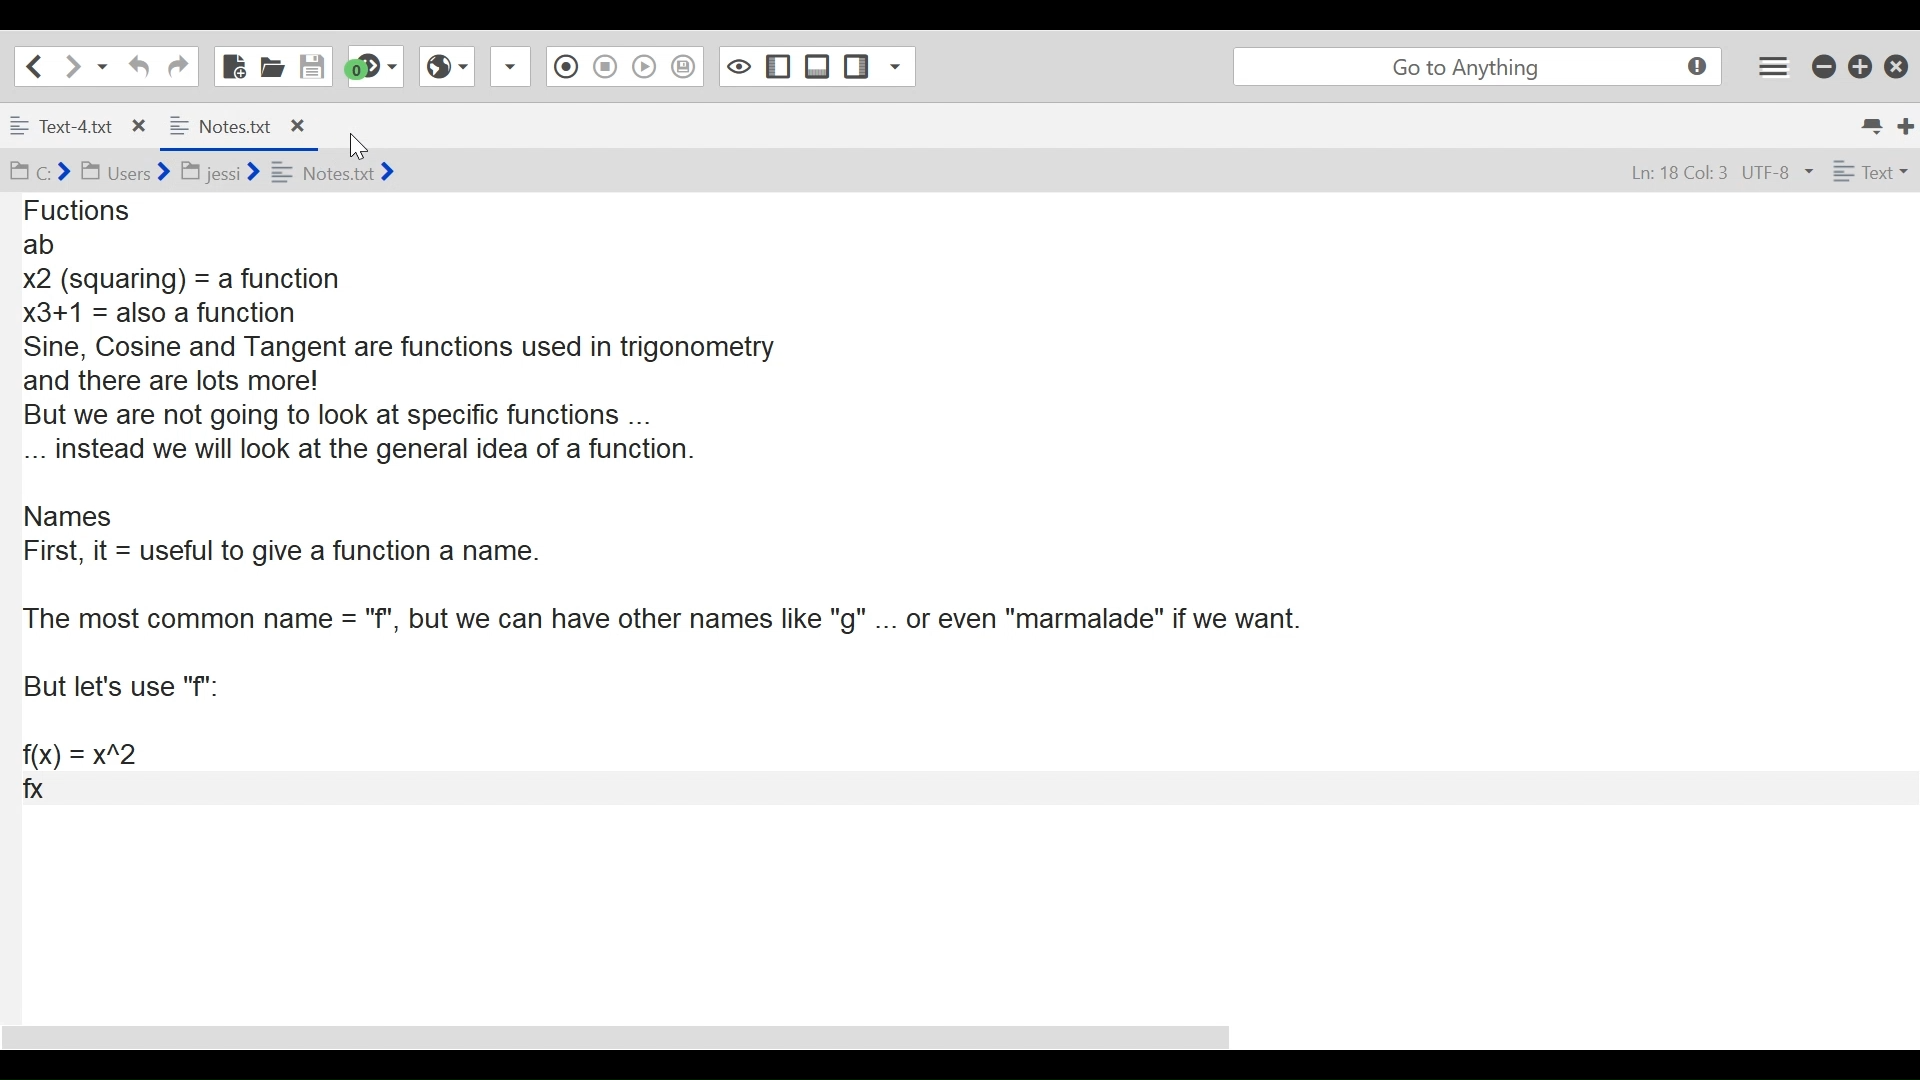 The height and width of the screenshot is (1080, 1920). I want to click on share current file, so click(514, 68).